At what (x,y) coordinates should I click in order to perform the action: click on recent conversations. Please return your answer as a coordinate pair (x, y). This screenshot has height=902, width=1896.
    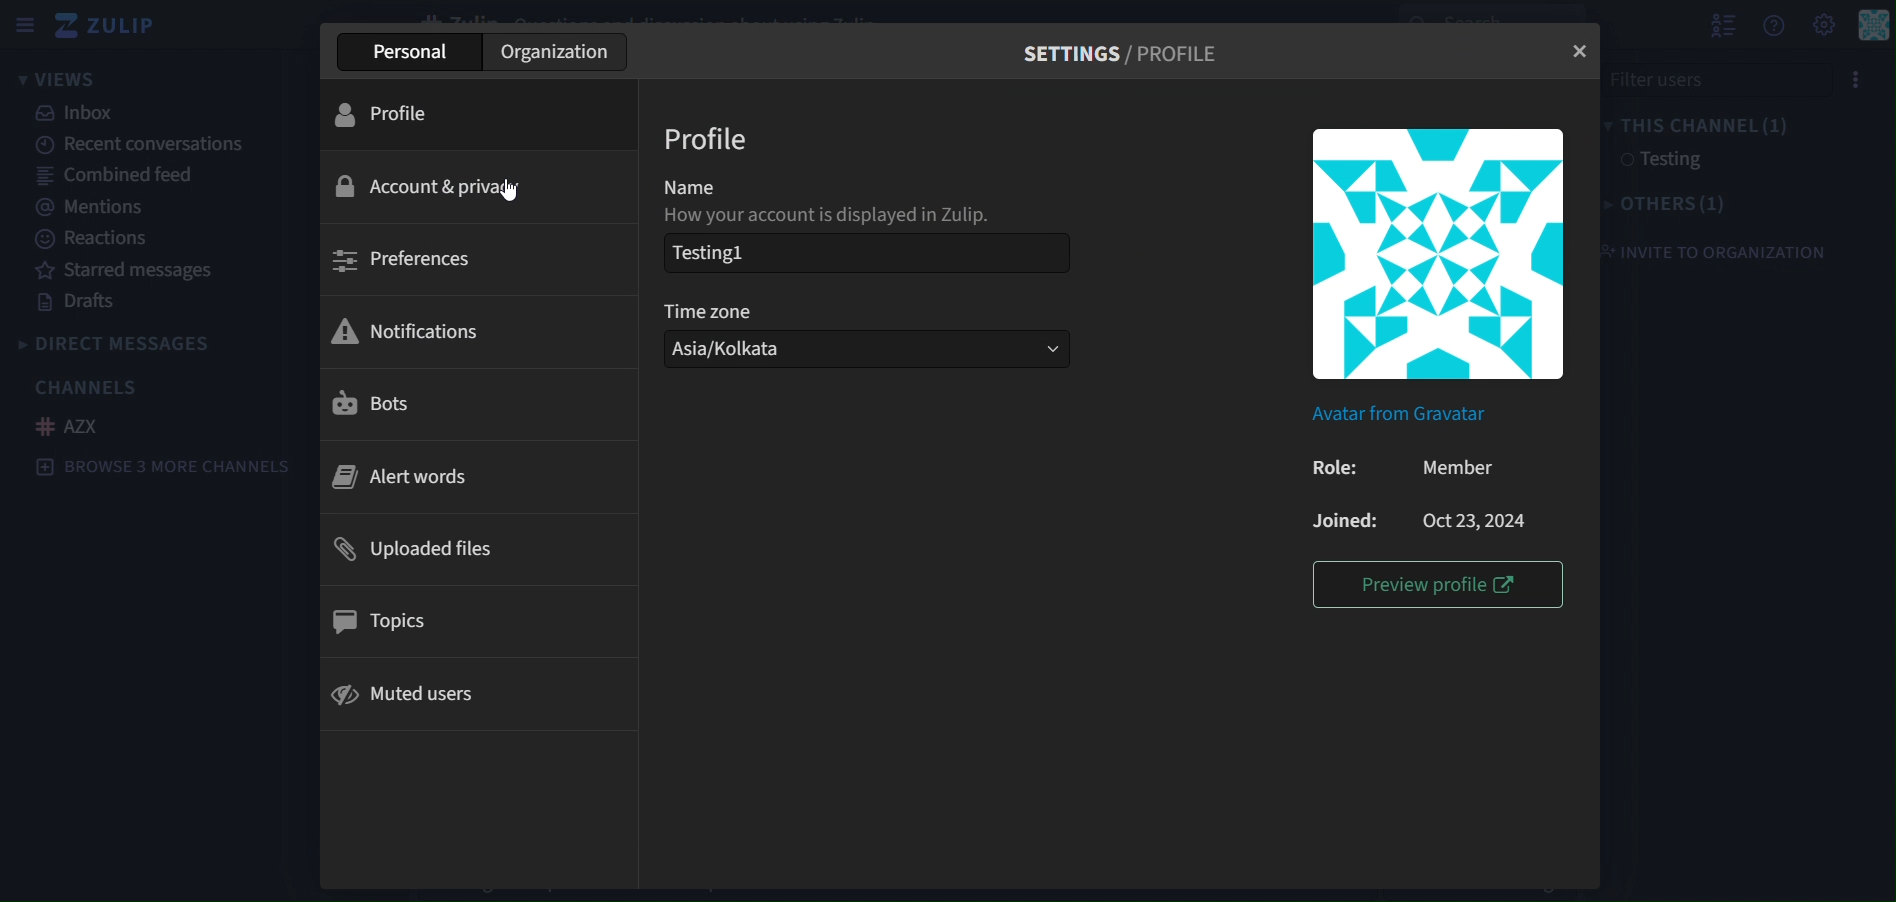
    Looking at the image, I should click on (137, 143).